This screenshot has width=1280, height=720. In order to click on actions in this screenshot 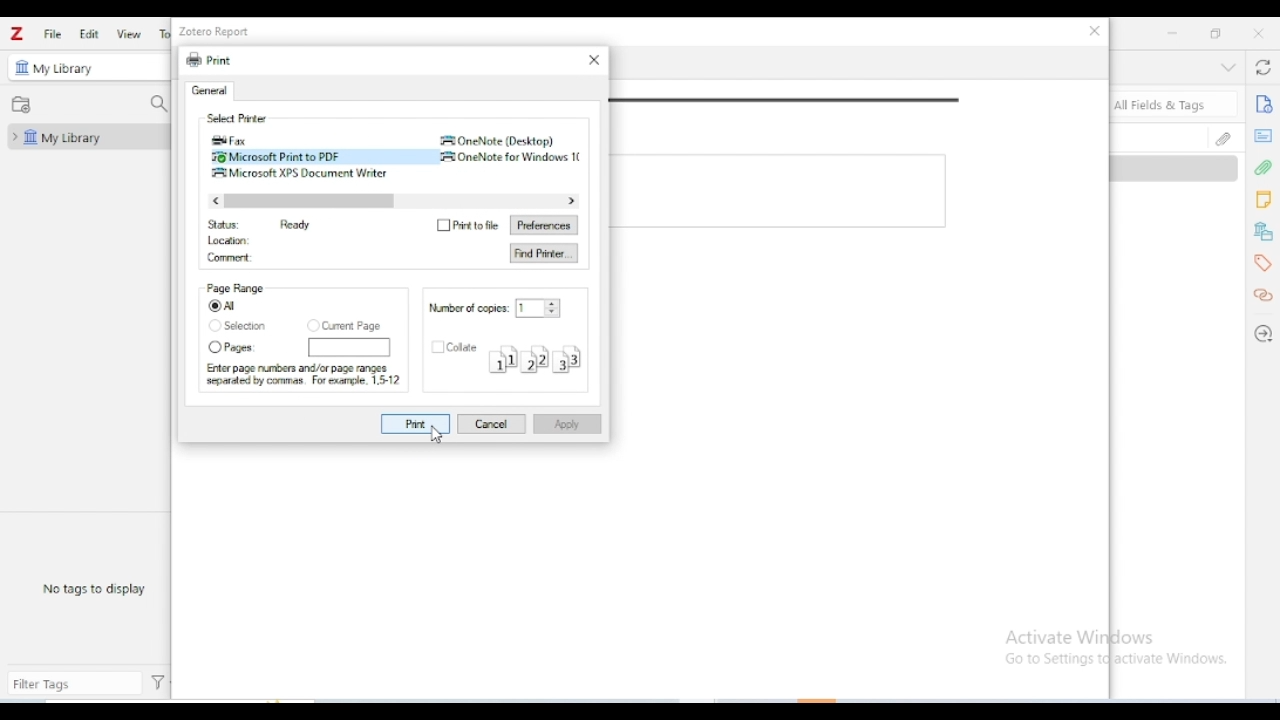, I will do `click(158, 683)`.